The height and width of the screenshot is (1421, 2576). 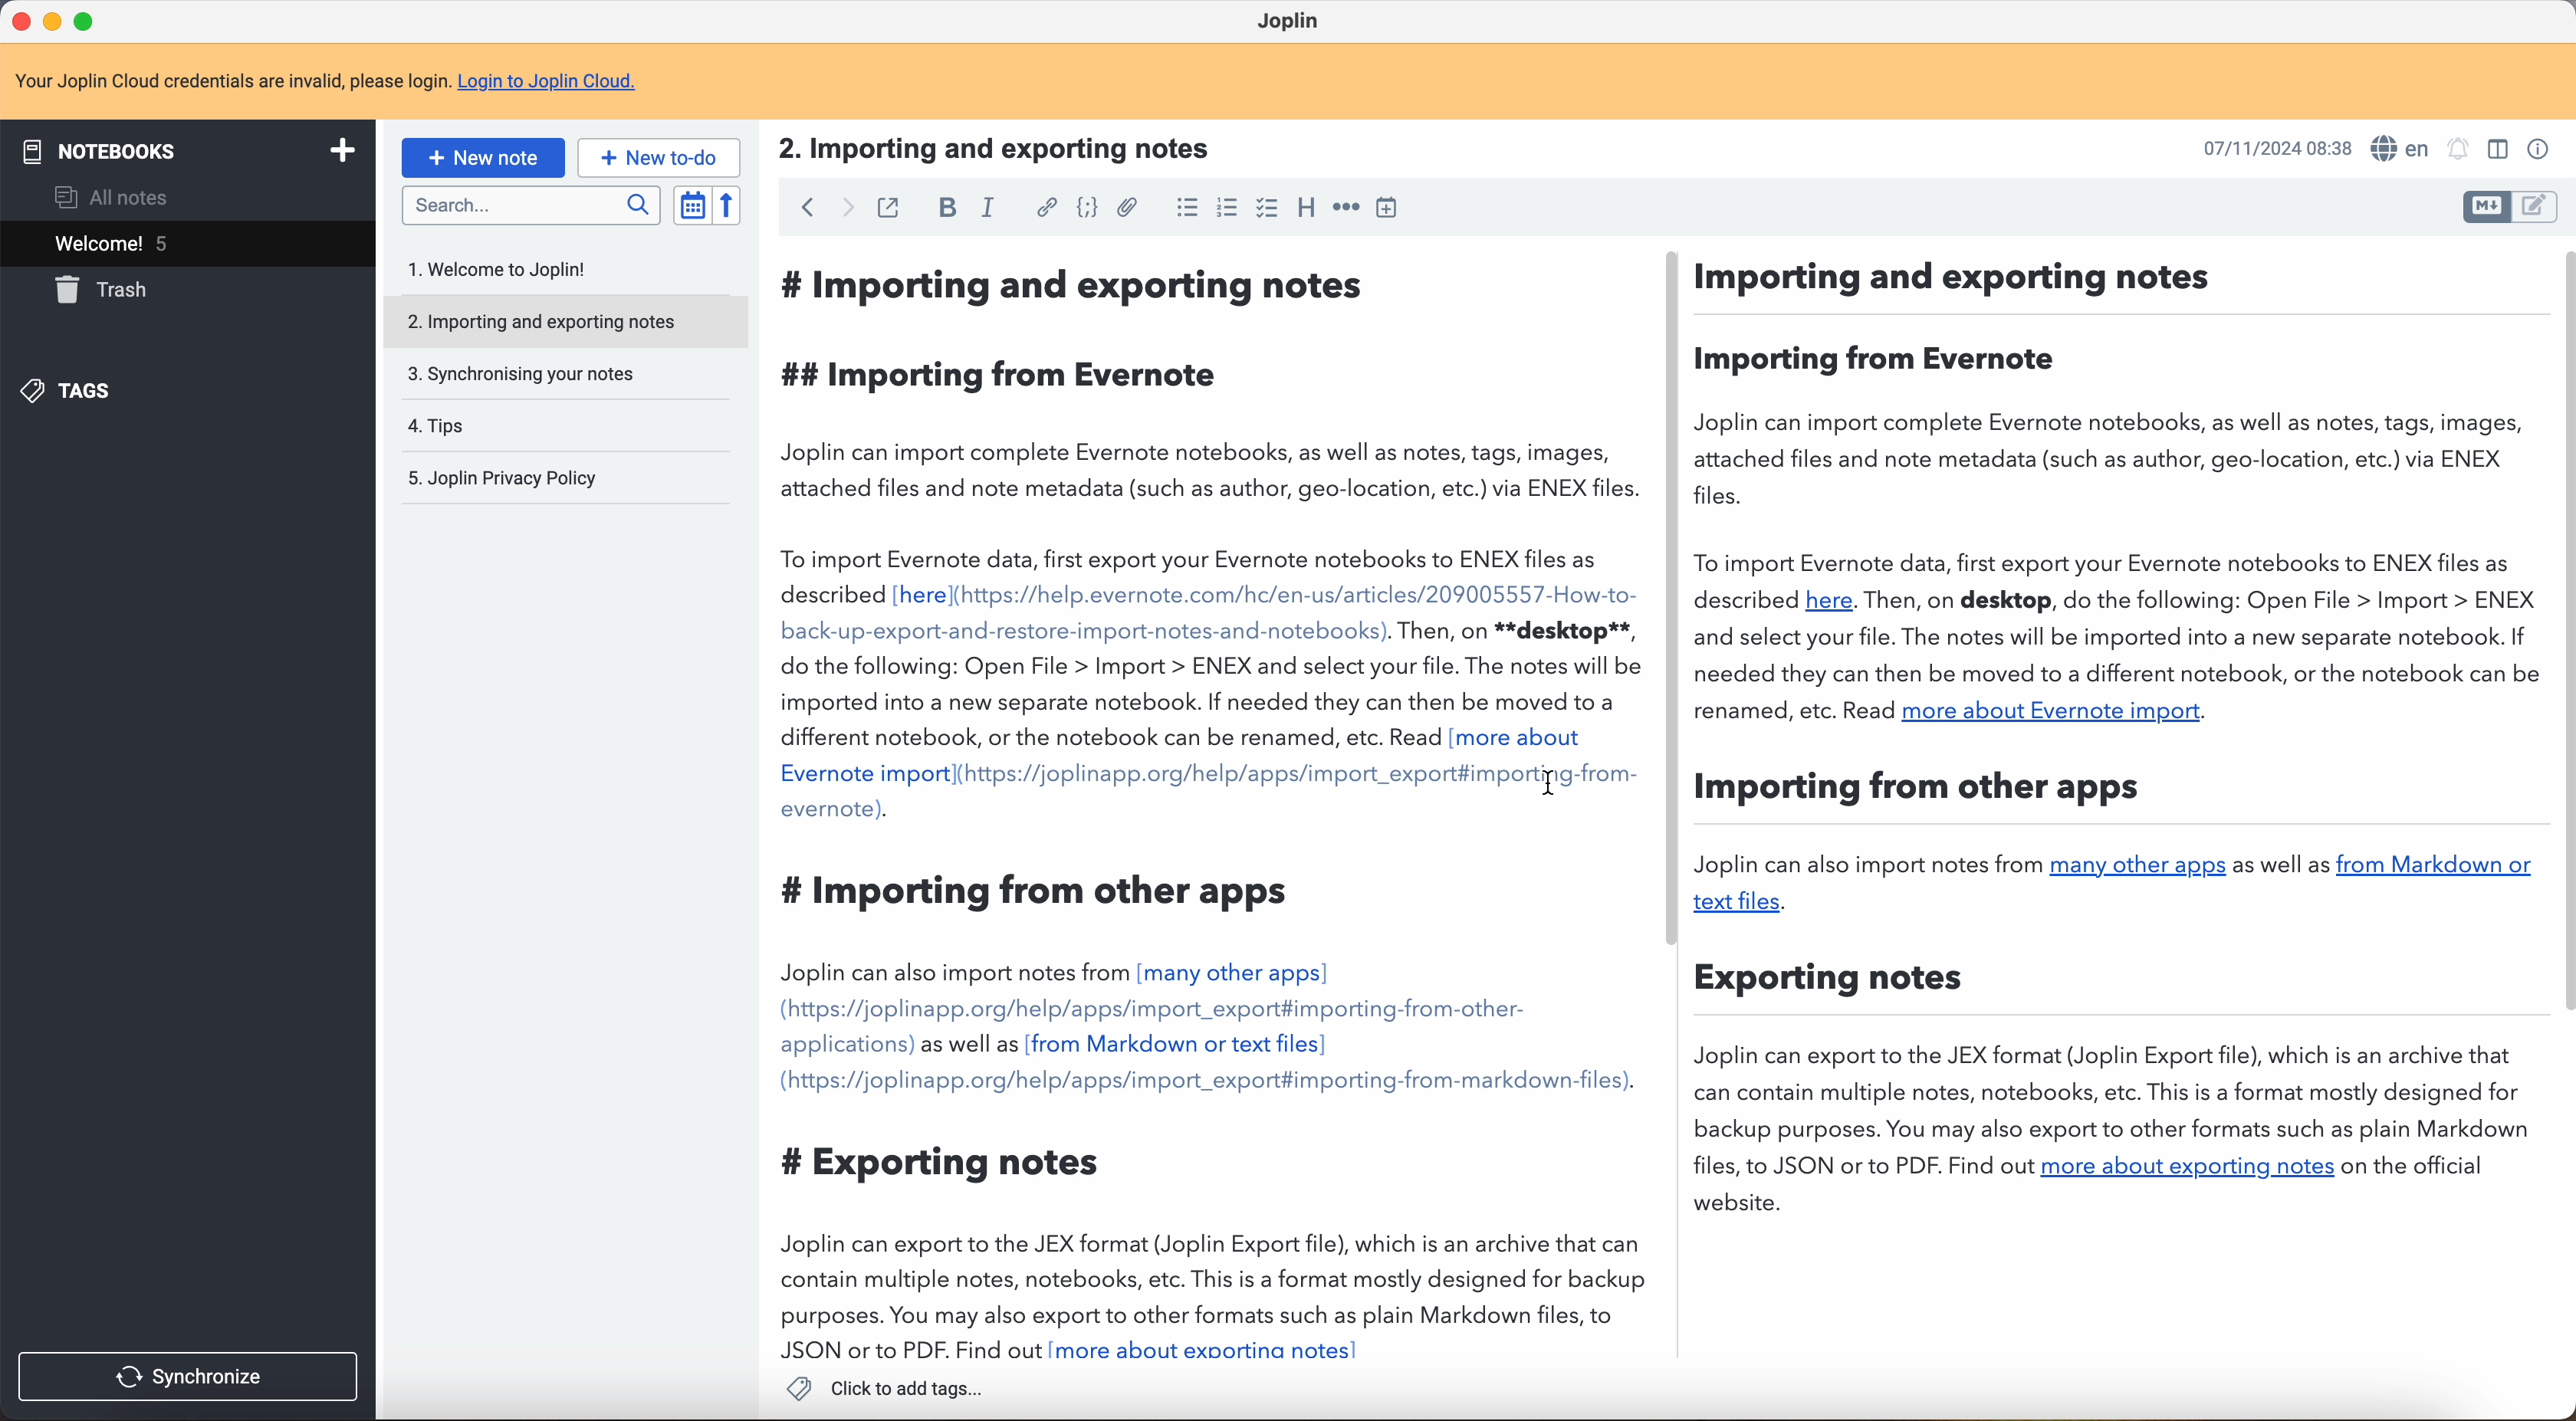 What do you see at coordinates (662, 157) in the screenshot?
I see `new to-do` at bounding box center [662, 157].